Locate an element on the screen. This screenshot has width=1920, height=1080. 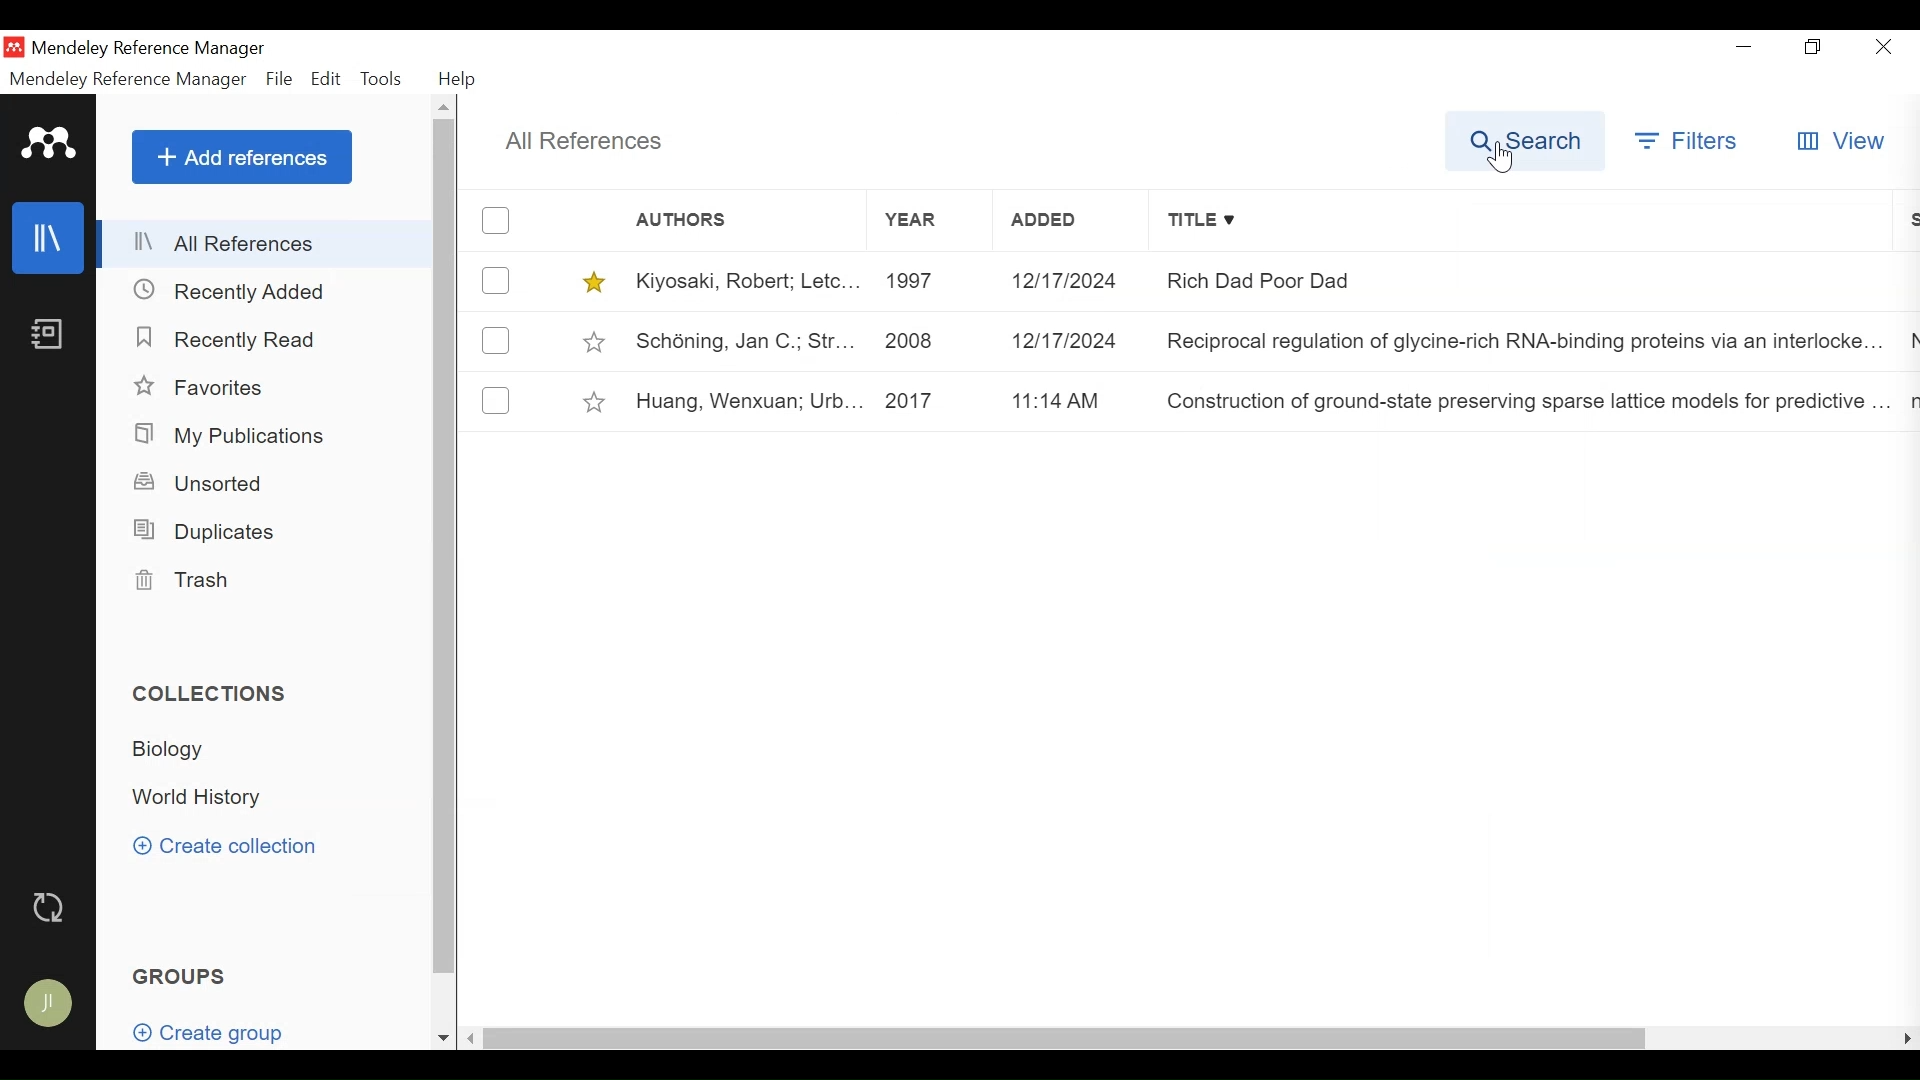
Scroll down is located at coordinates (443, 1038).